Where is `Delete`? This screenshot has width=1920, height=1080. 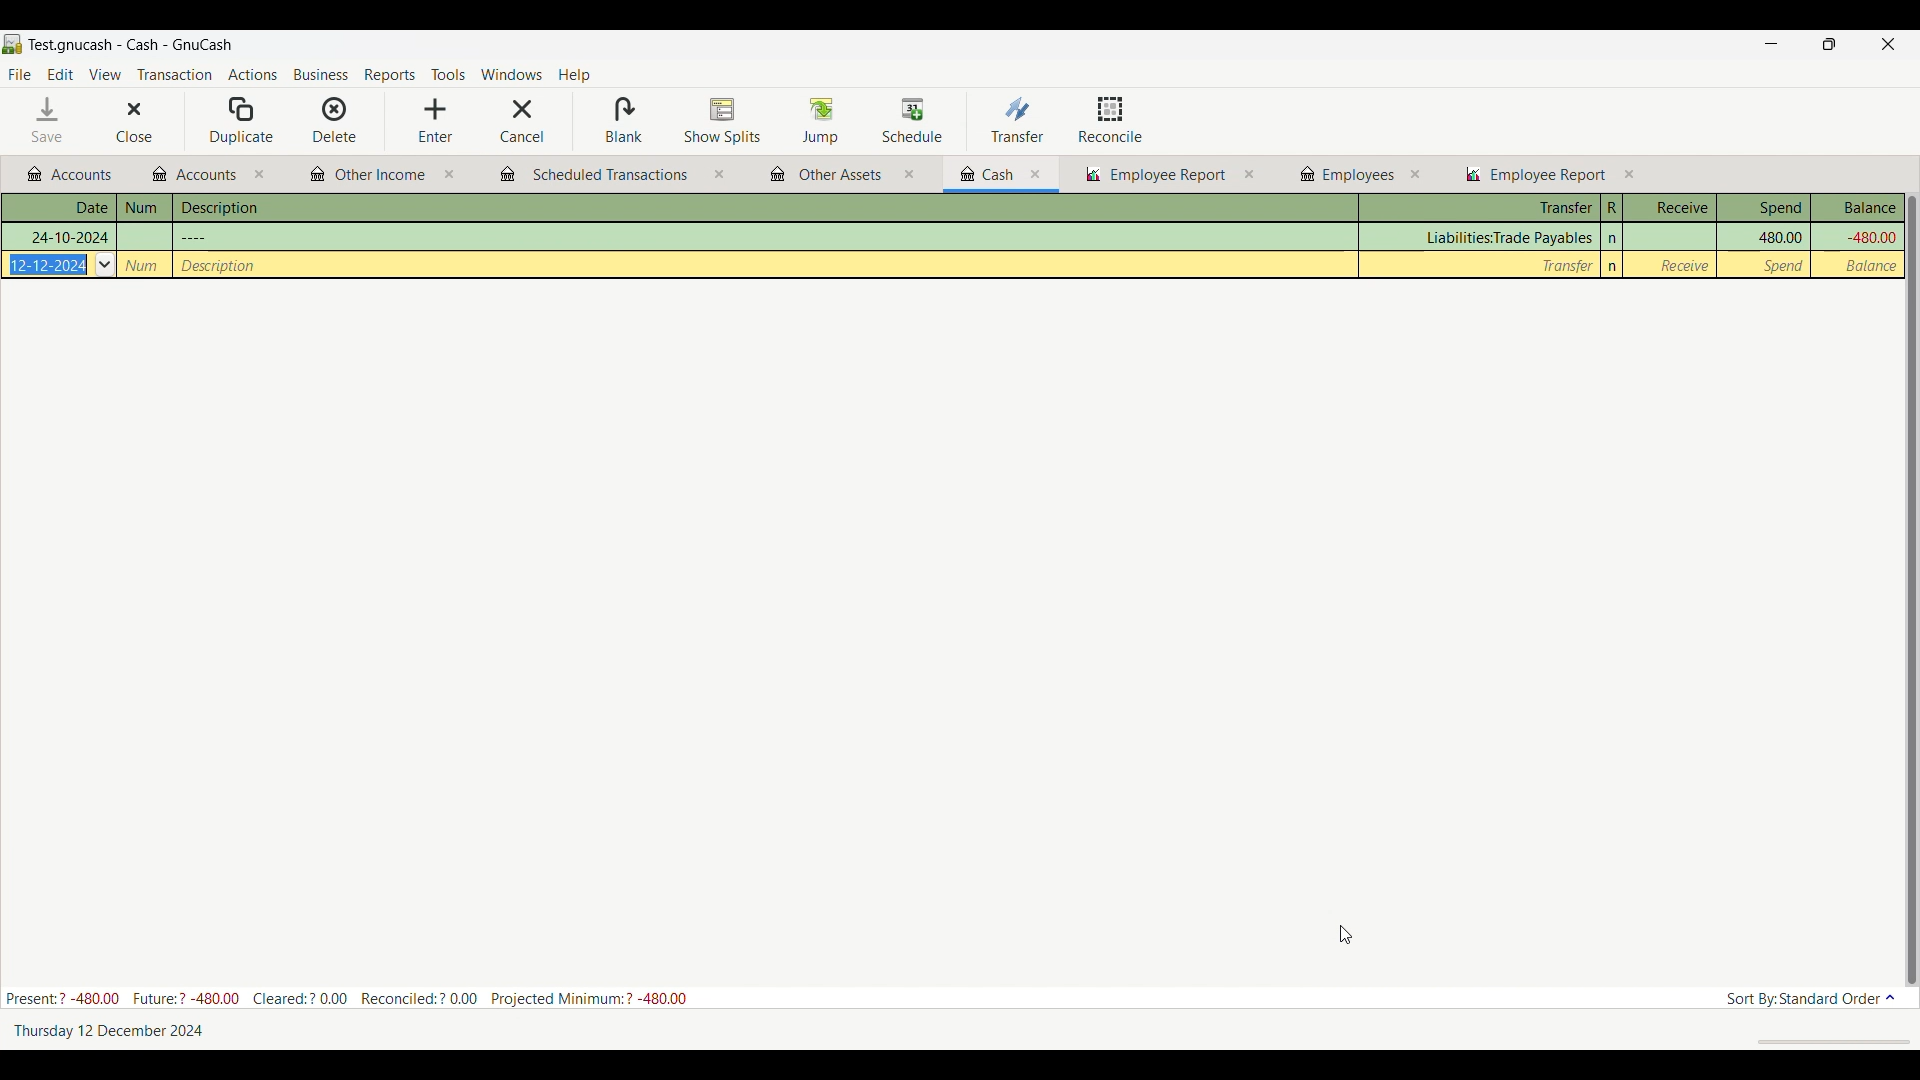 Delete is located at coordinates (336, 120).